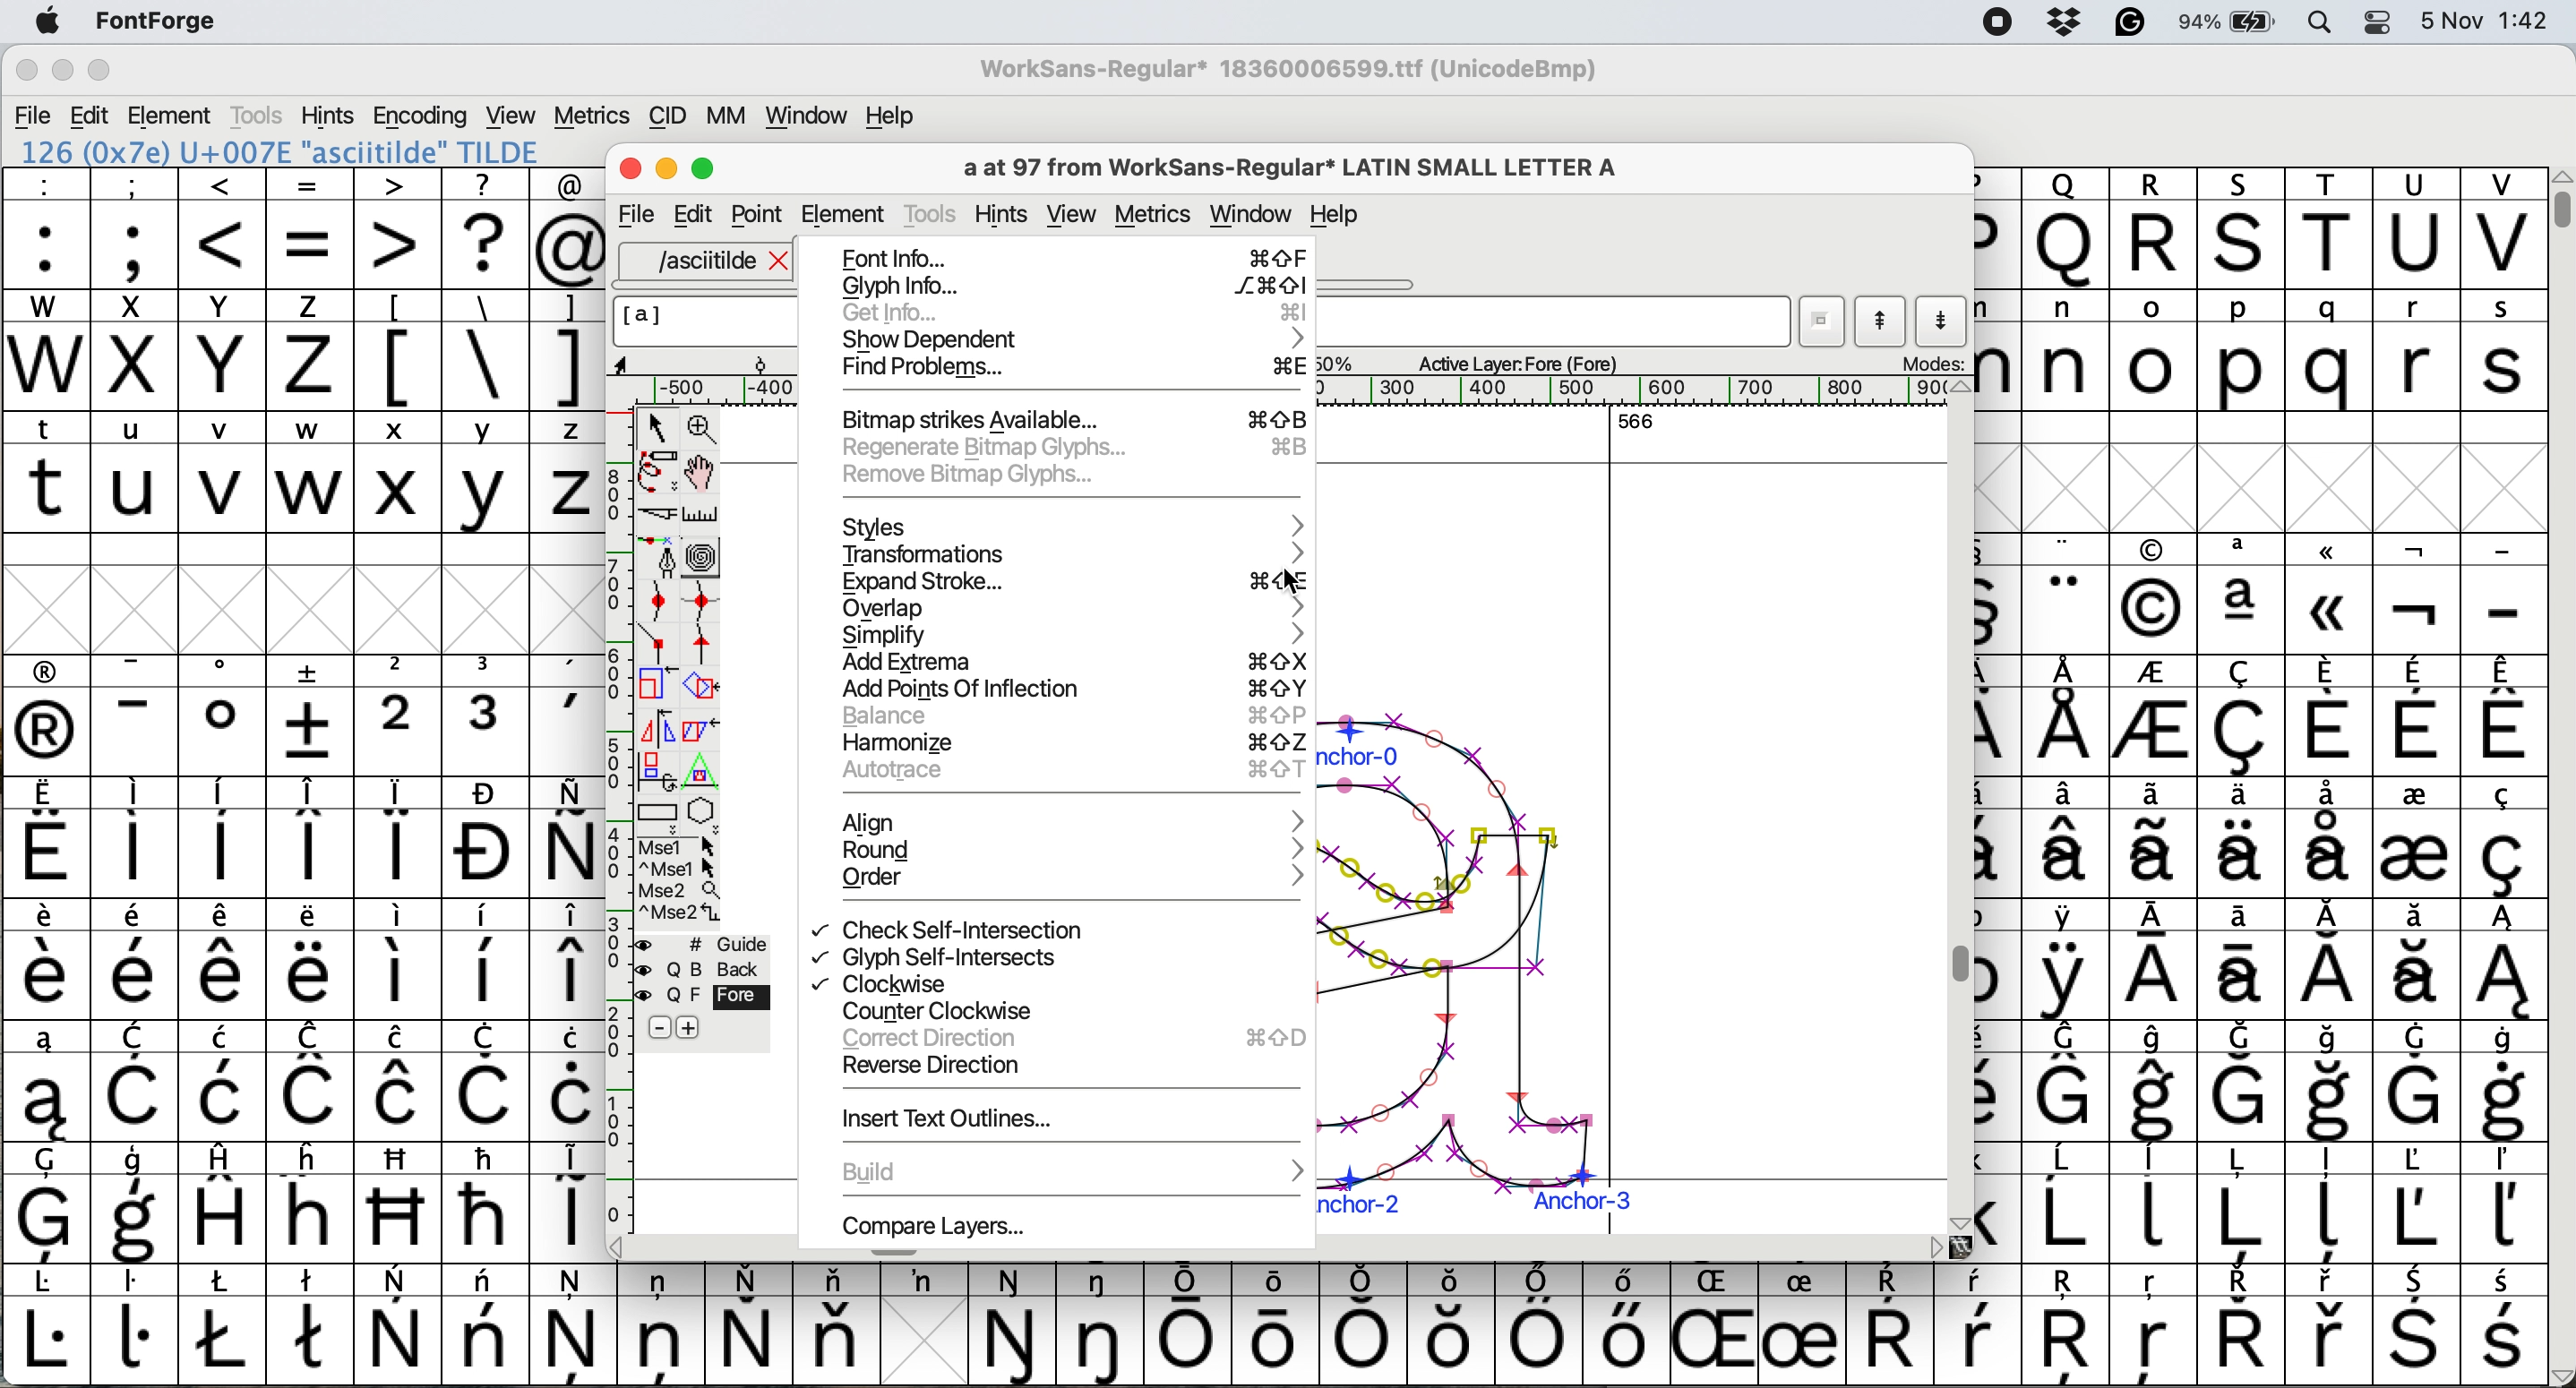 The height and width of the screenshot is (1388, 2576). What do you see at coordinates (1076, 636) in the screenshot?
I see `simplify` at bounding box center [1076, 636].